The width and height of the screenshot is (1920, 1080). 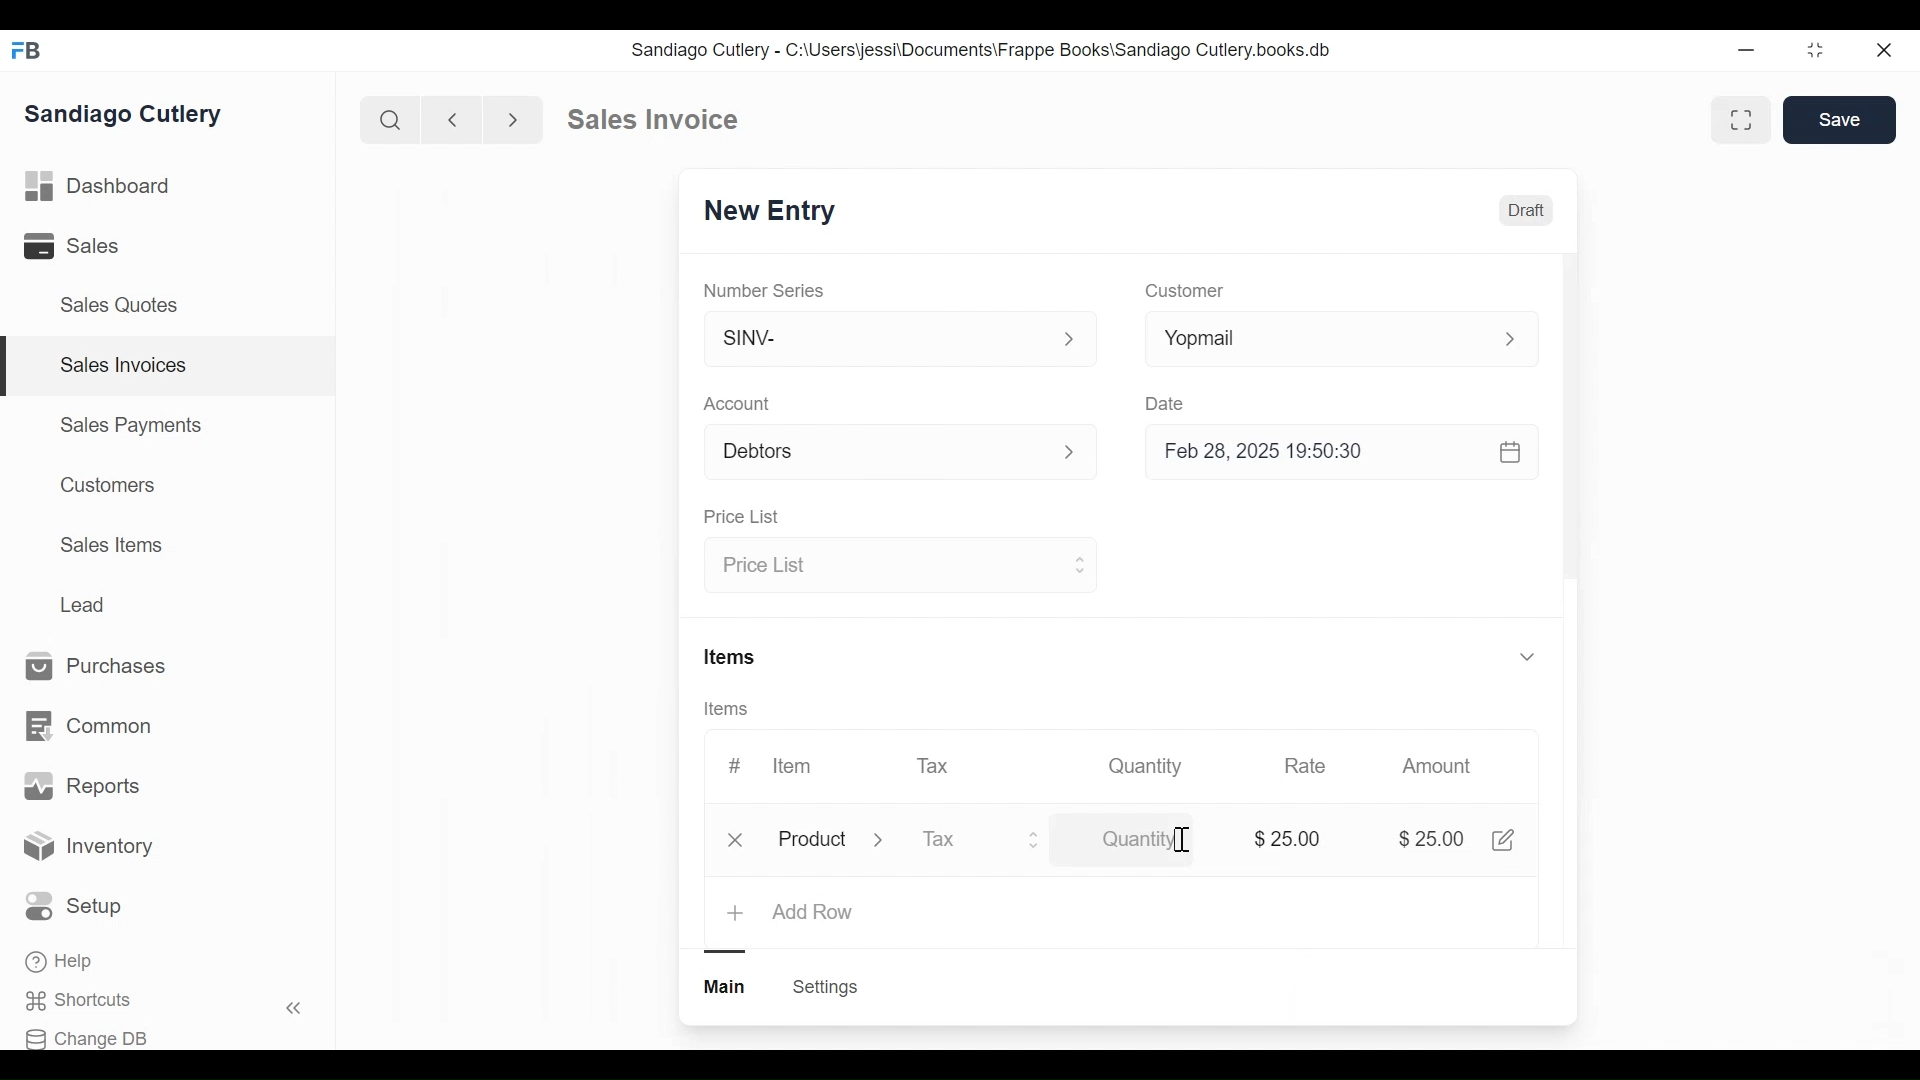 What do you see at coordinates (979, 49) in the screenshot?
I see `Sandiago Cutlery - C:\Users\jessi\Documents\Frappe Books\Sandiago Cutlery.books.db` at bounding box center [979, 49].